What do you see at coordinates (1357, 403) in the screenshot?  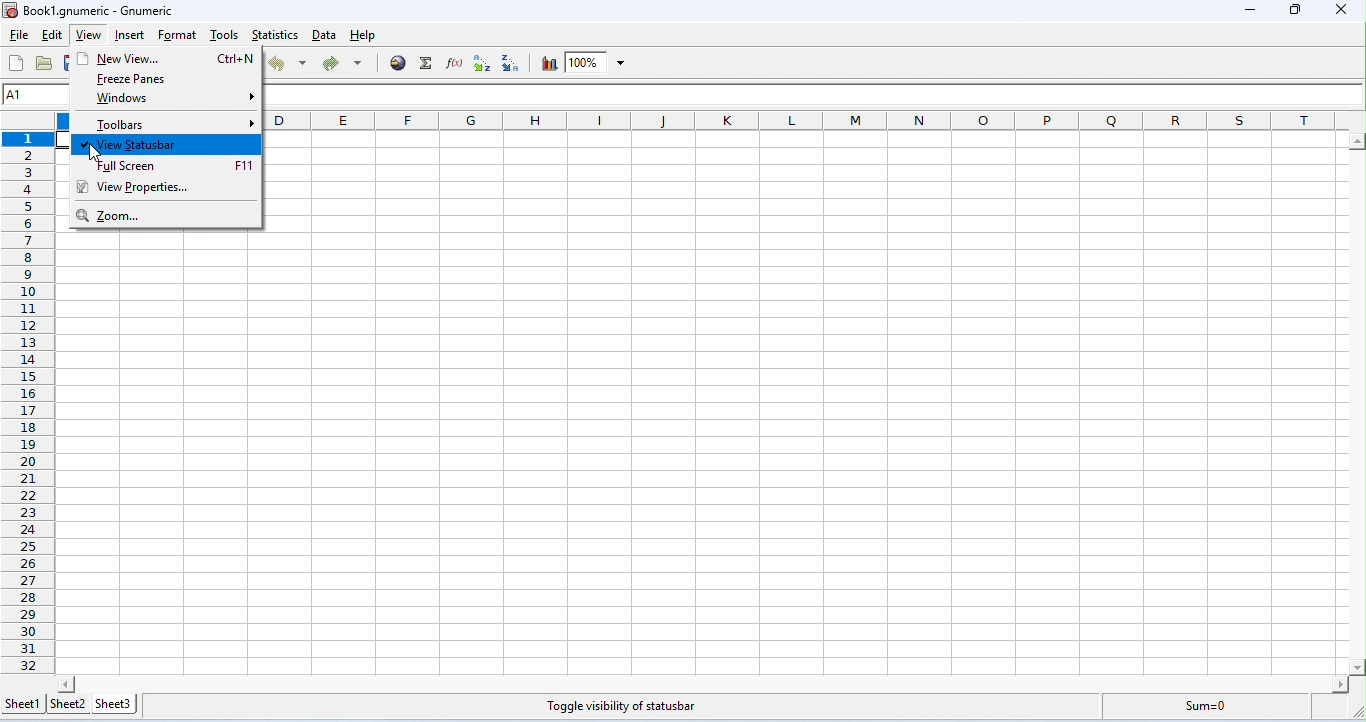 I see `vertical slider` at bounding box center [1357, 403].